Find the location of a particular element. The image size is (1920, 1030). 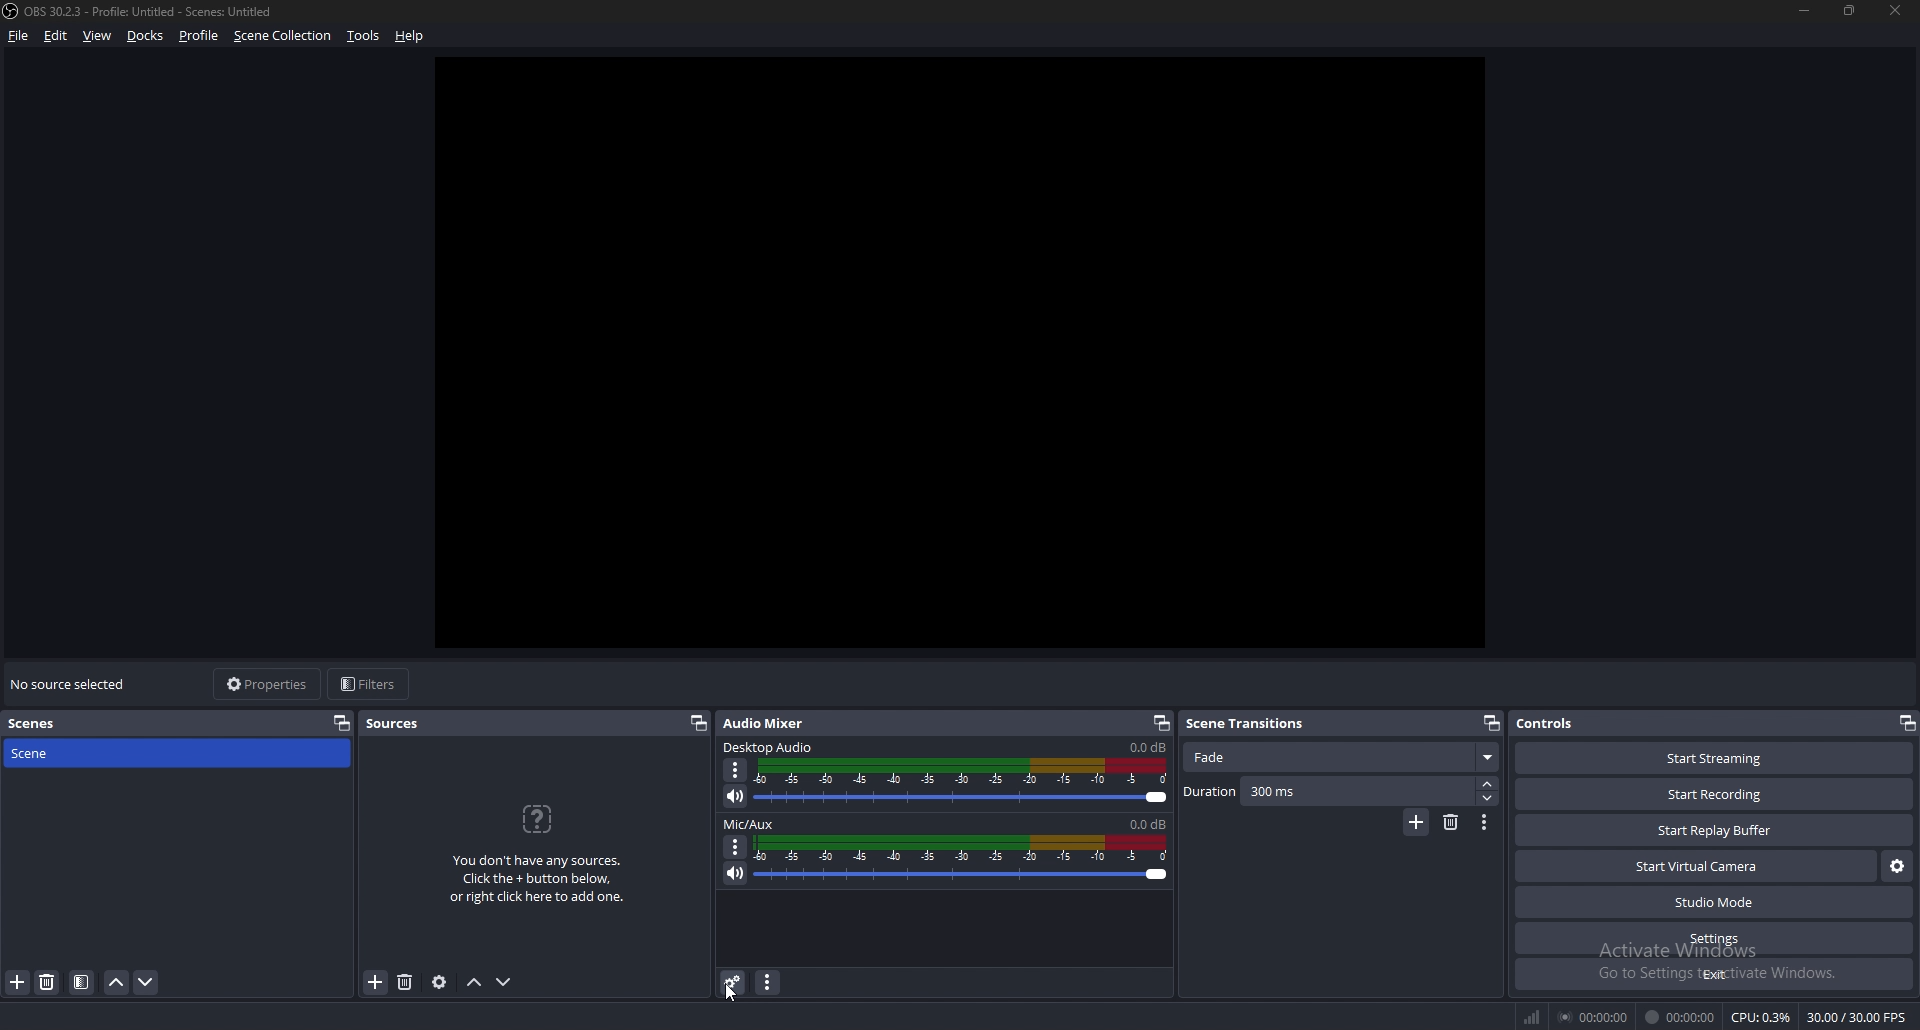

volume adjust is located at coordinates (961, 783).